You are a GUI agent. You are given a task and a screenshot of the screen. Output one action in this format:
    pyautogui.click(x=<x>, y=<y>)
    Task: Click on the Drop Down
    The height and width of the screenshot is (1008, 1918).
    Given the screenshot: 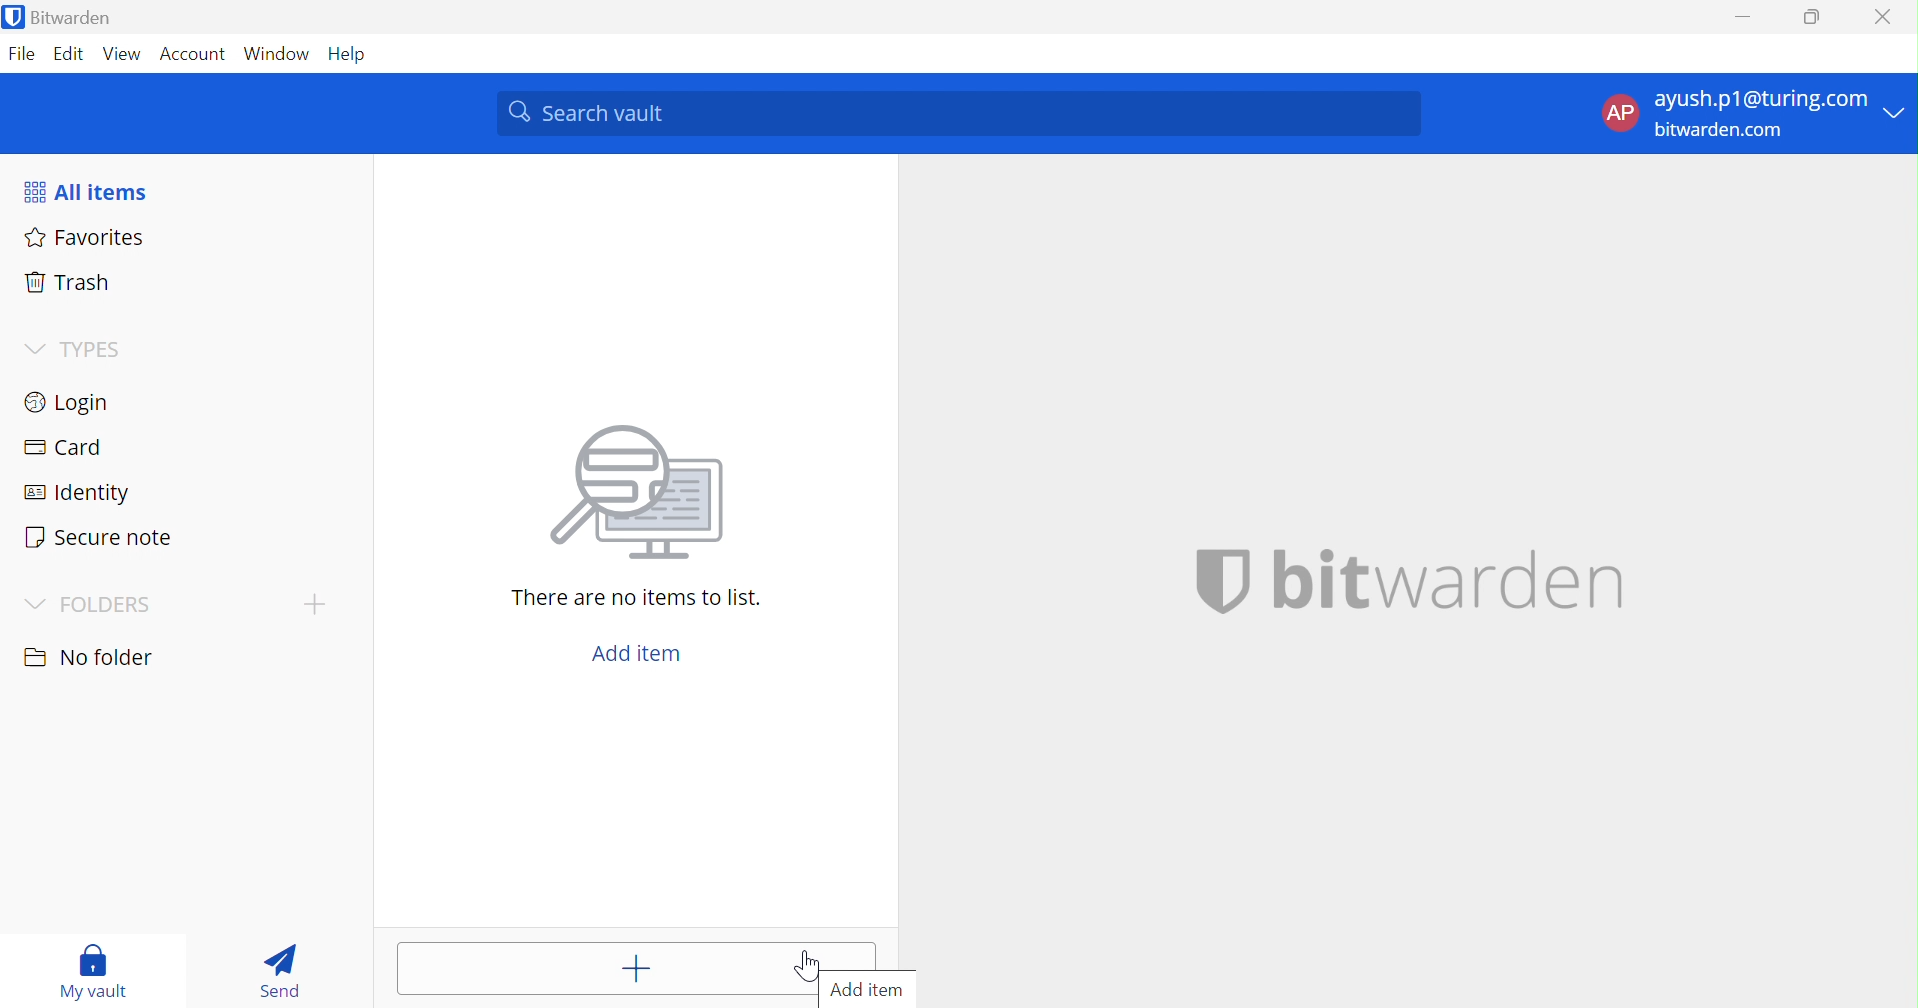 What is the action you would take?
    pyautogui.click(x=1898, y=111)
    